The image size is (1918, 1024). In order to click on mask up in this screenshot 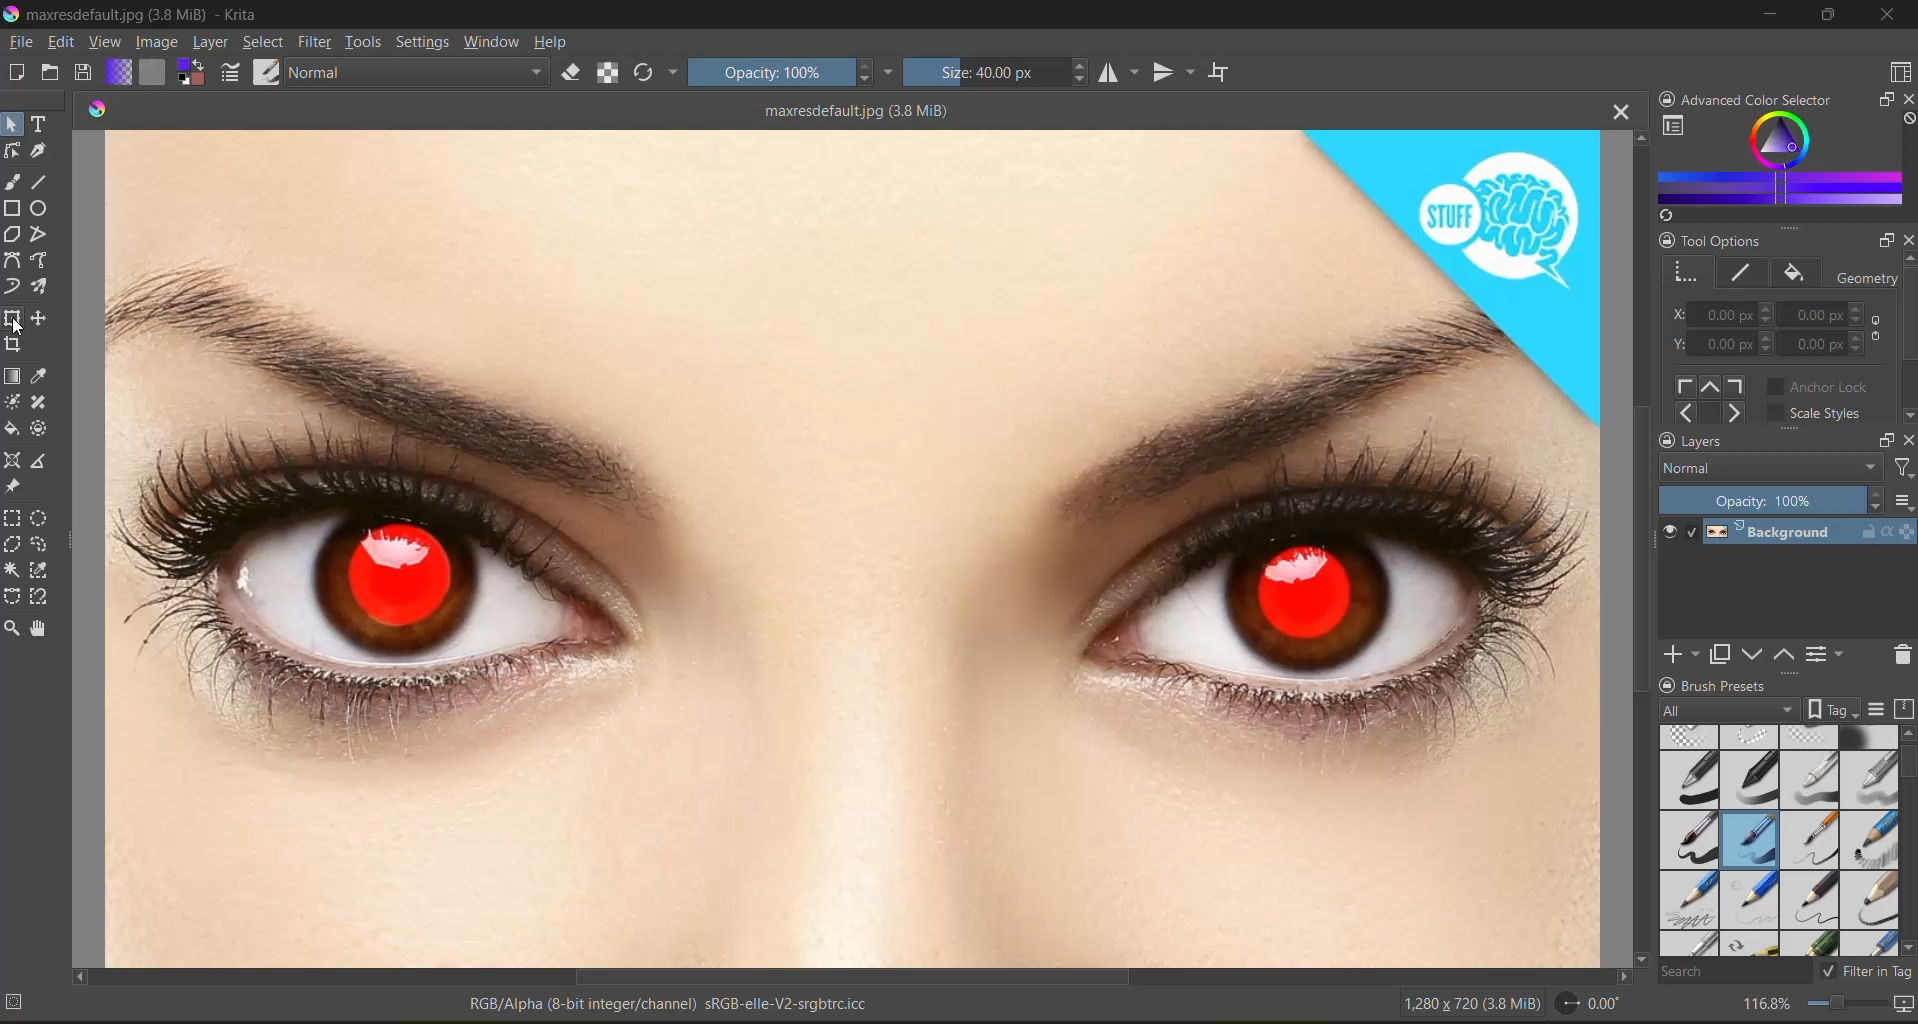, I will do `click(1788, 655)`.